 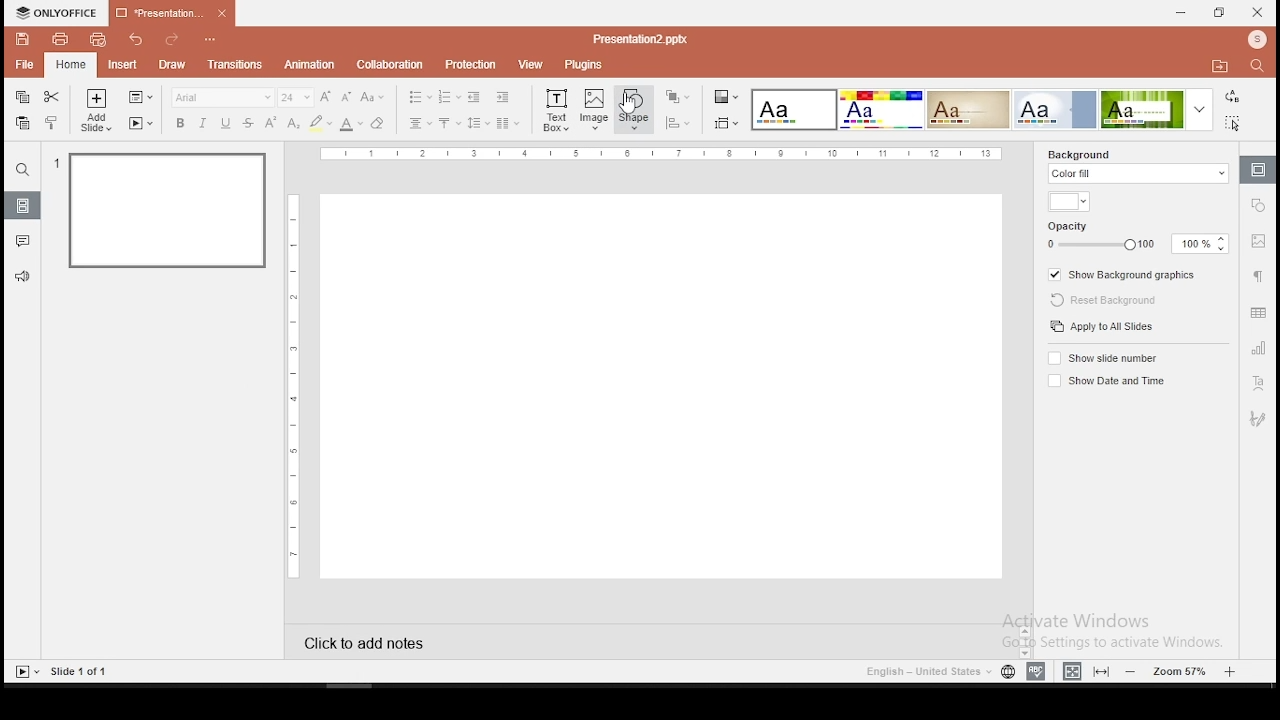 What do you see at coordinates (968, 110) in the screenshot?
I see `theme` at bounding box center [968, 110].